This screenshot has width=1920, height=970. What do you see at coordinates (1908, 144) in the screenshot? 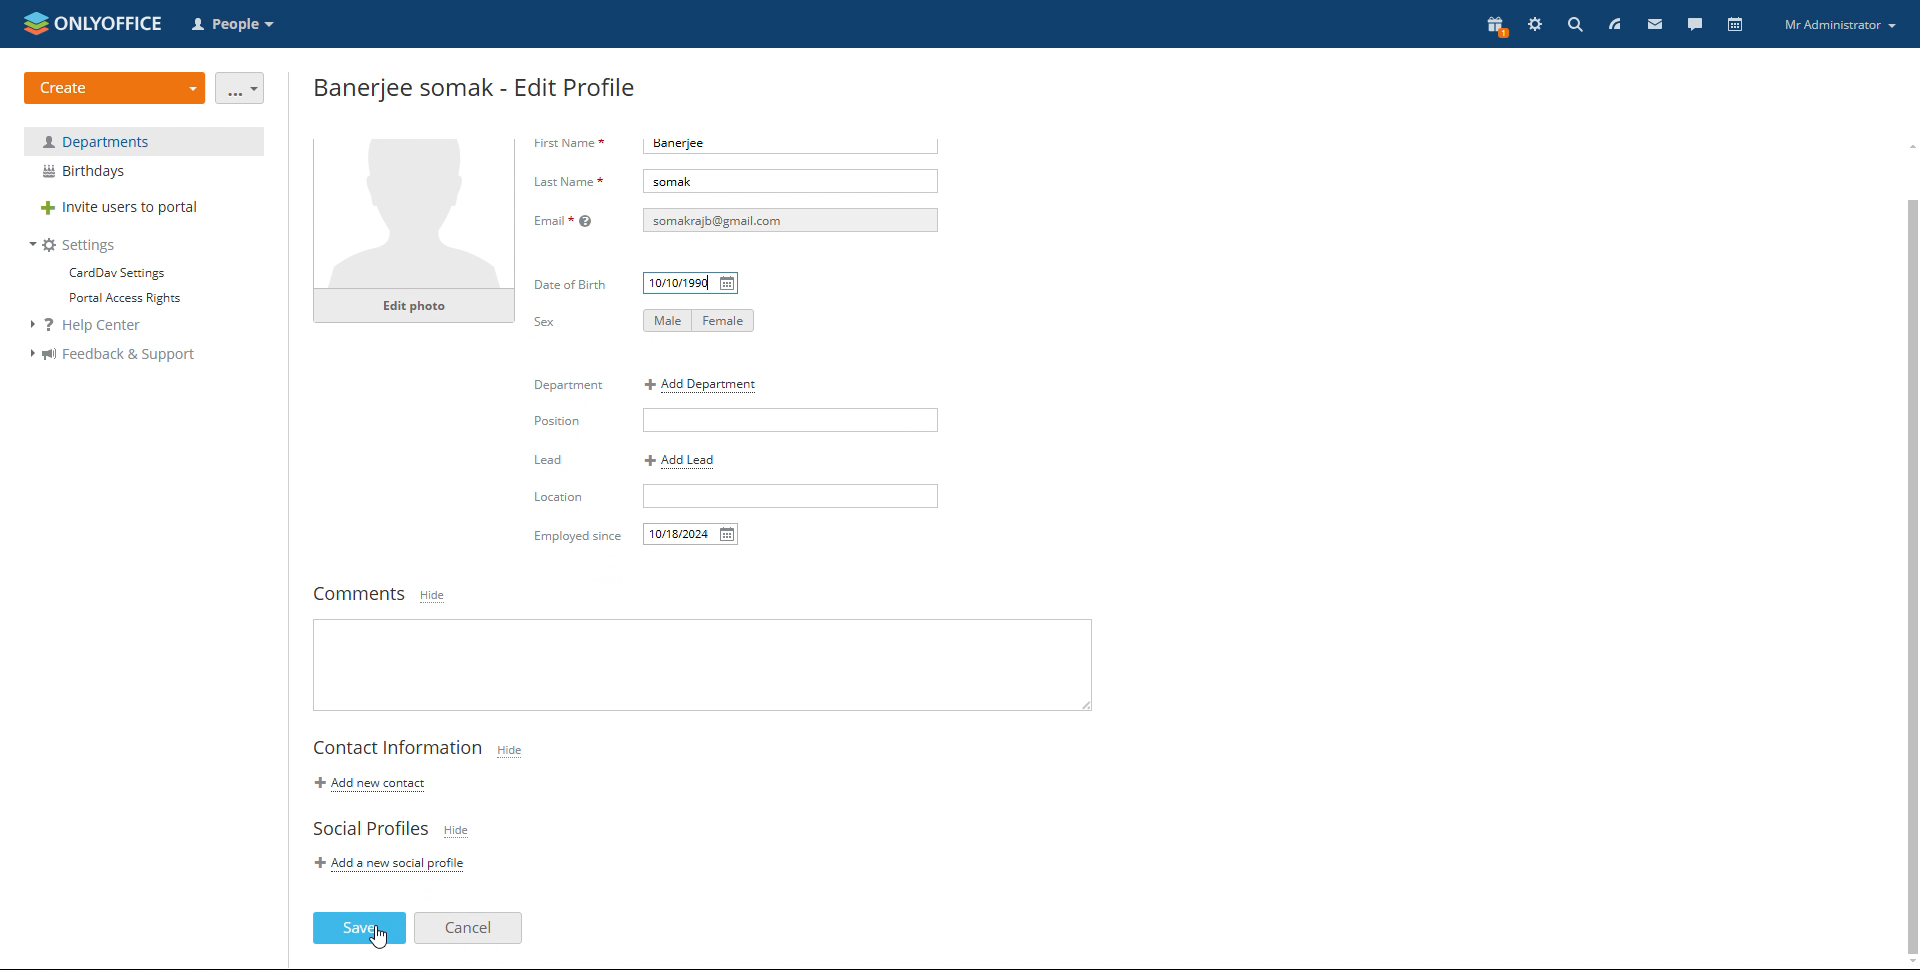
I see `scroll up` at bounding box center [1908, 144].